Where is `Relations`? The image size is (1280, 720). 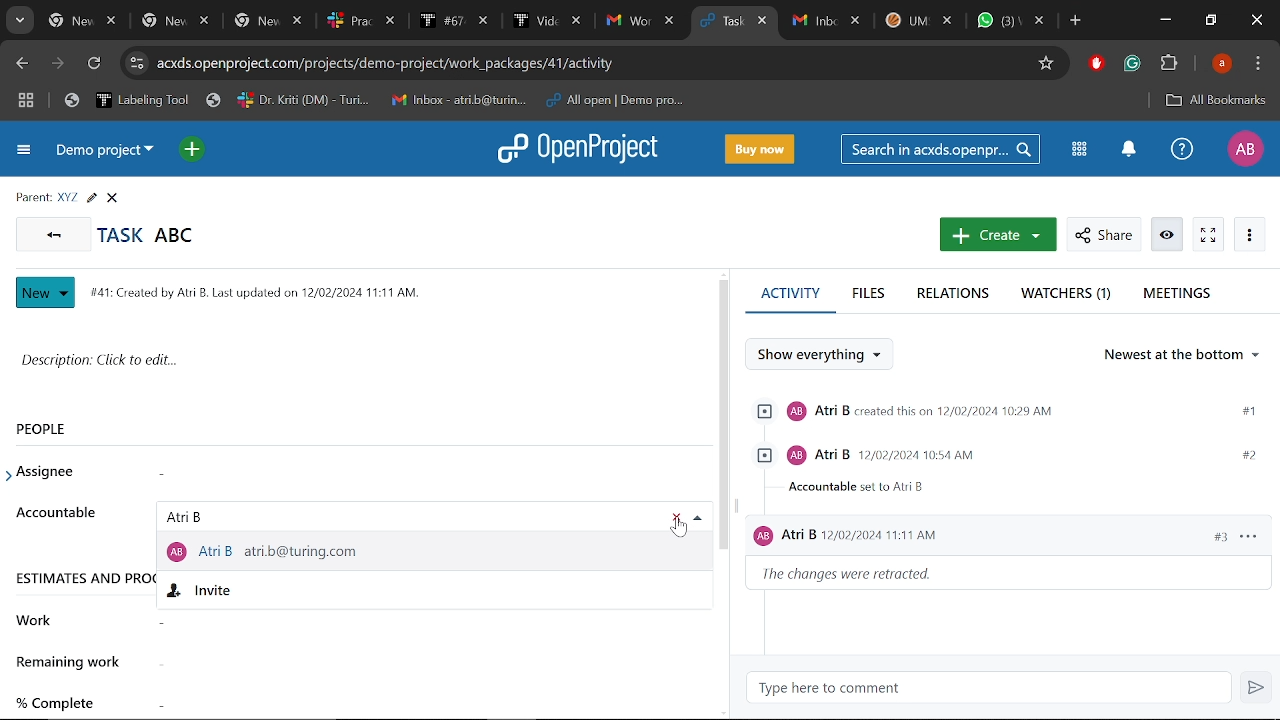 Relations is located at coordinates (956, 294).